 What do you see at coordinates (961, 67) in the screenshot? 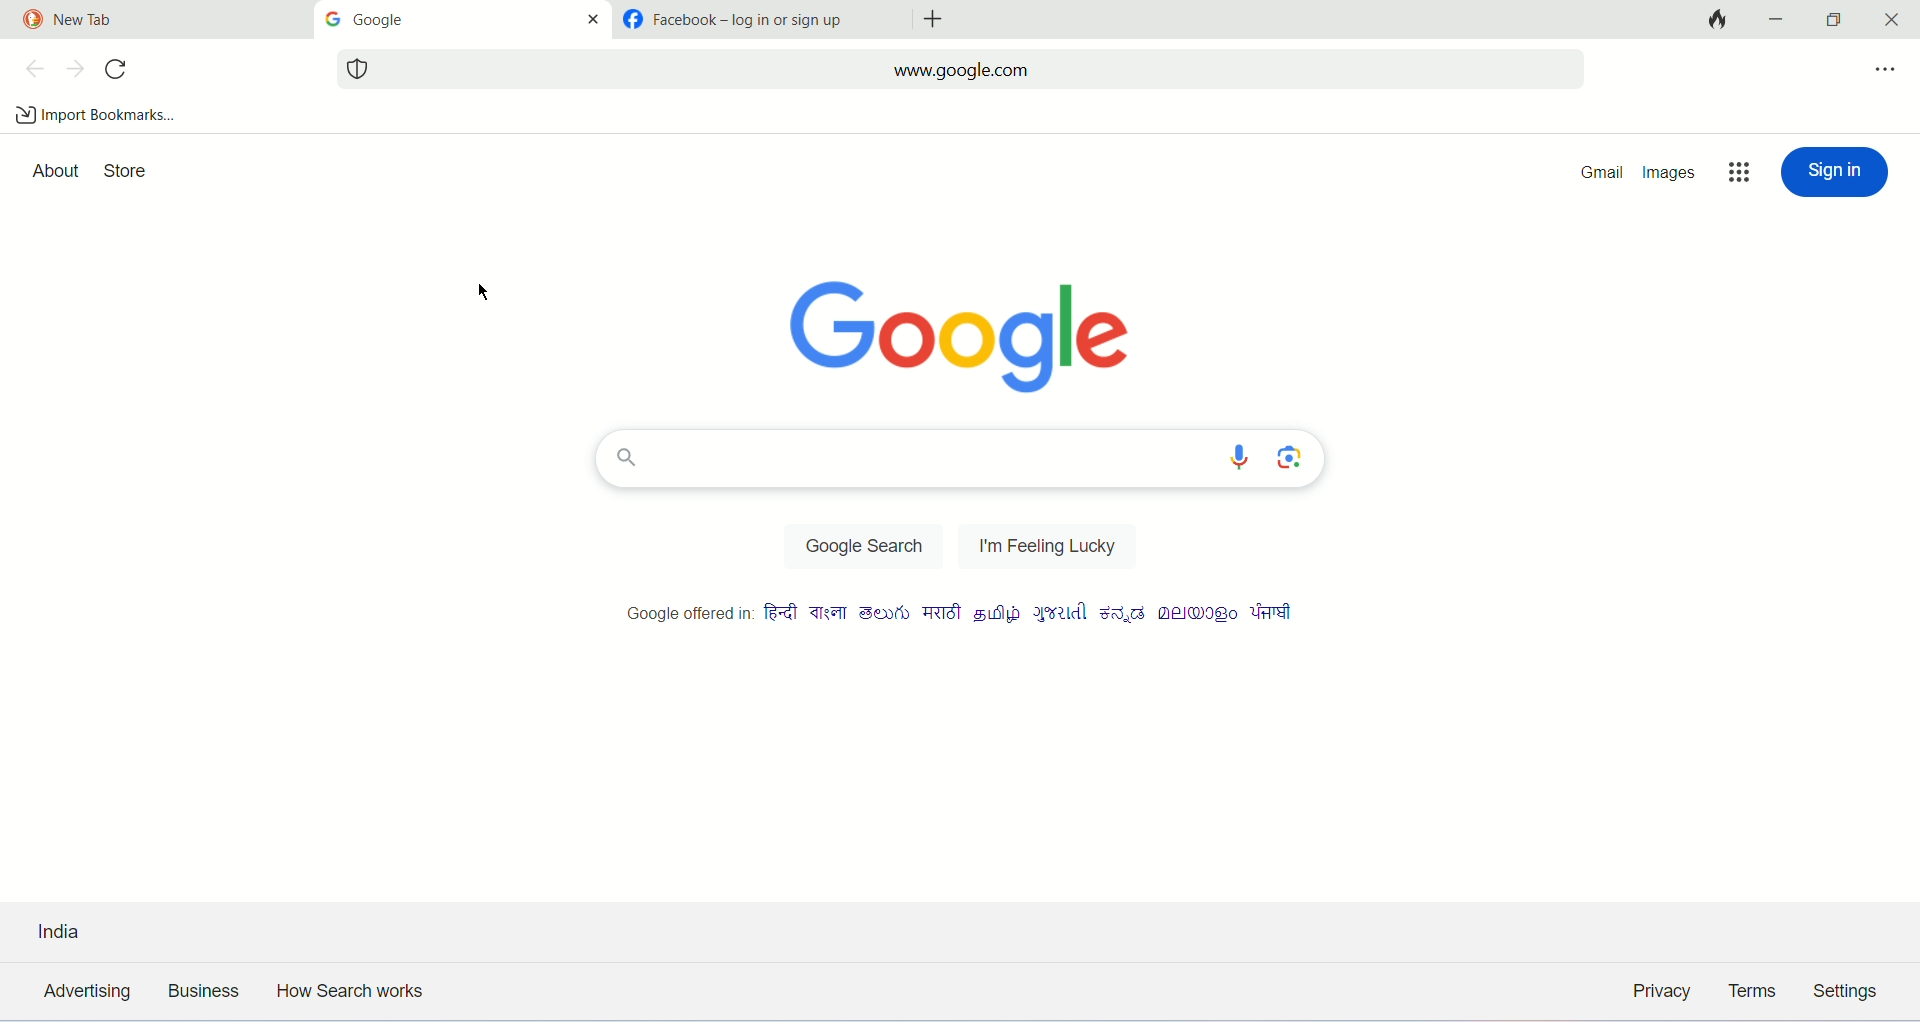
I see `search` at bounding box center [961, 67].